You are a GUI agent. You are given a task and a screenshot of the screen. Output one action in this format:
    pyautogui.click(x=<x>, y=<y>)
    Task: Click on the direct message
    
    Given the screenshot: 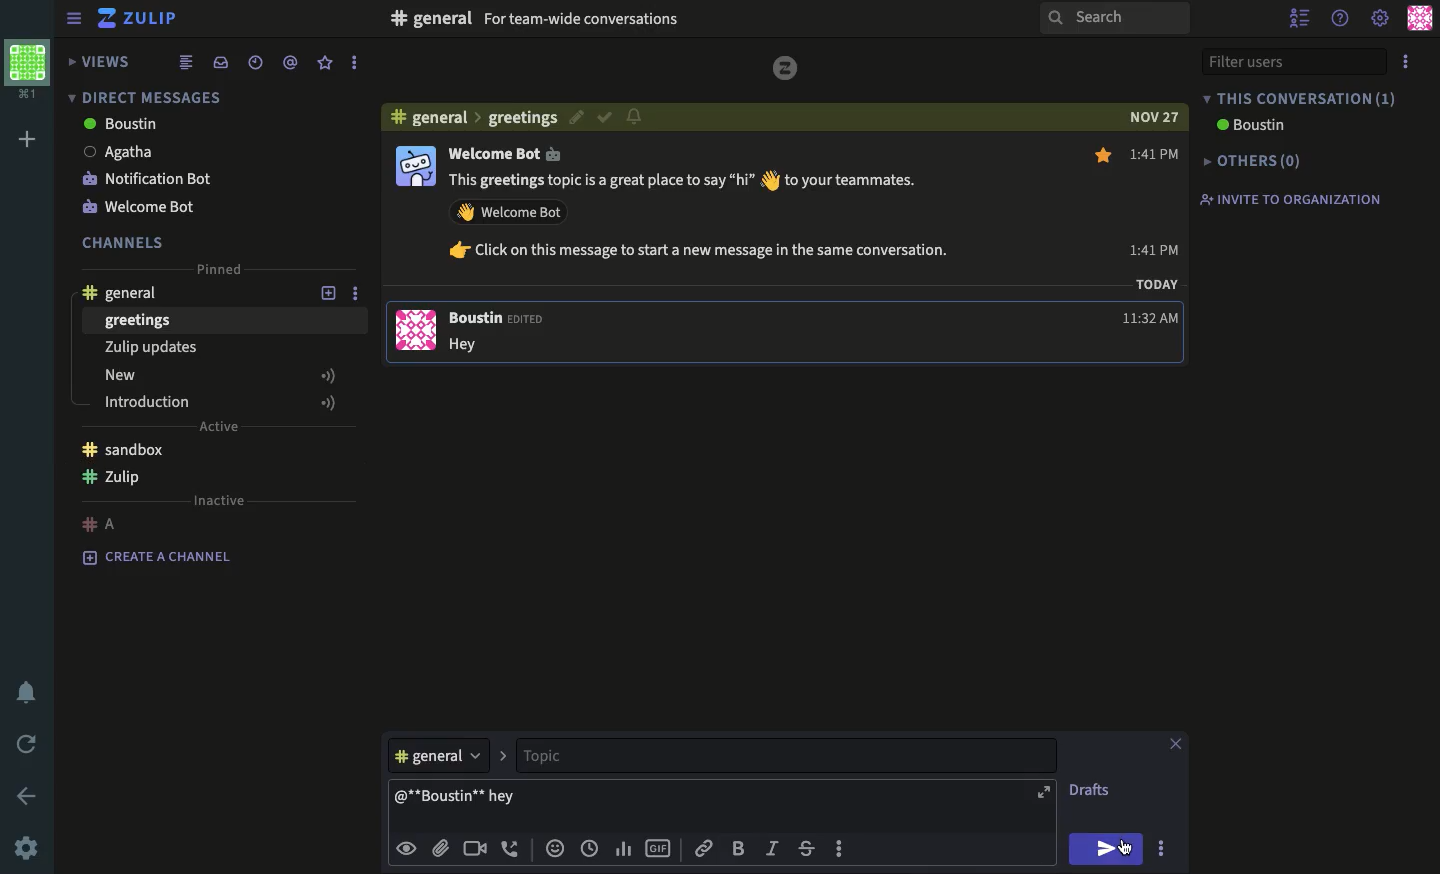 What is the action you would take?
    pyautogui.click(x=142, y=96)
    